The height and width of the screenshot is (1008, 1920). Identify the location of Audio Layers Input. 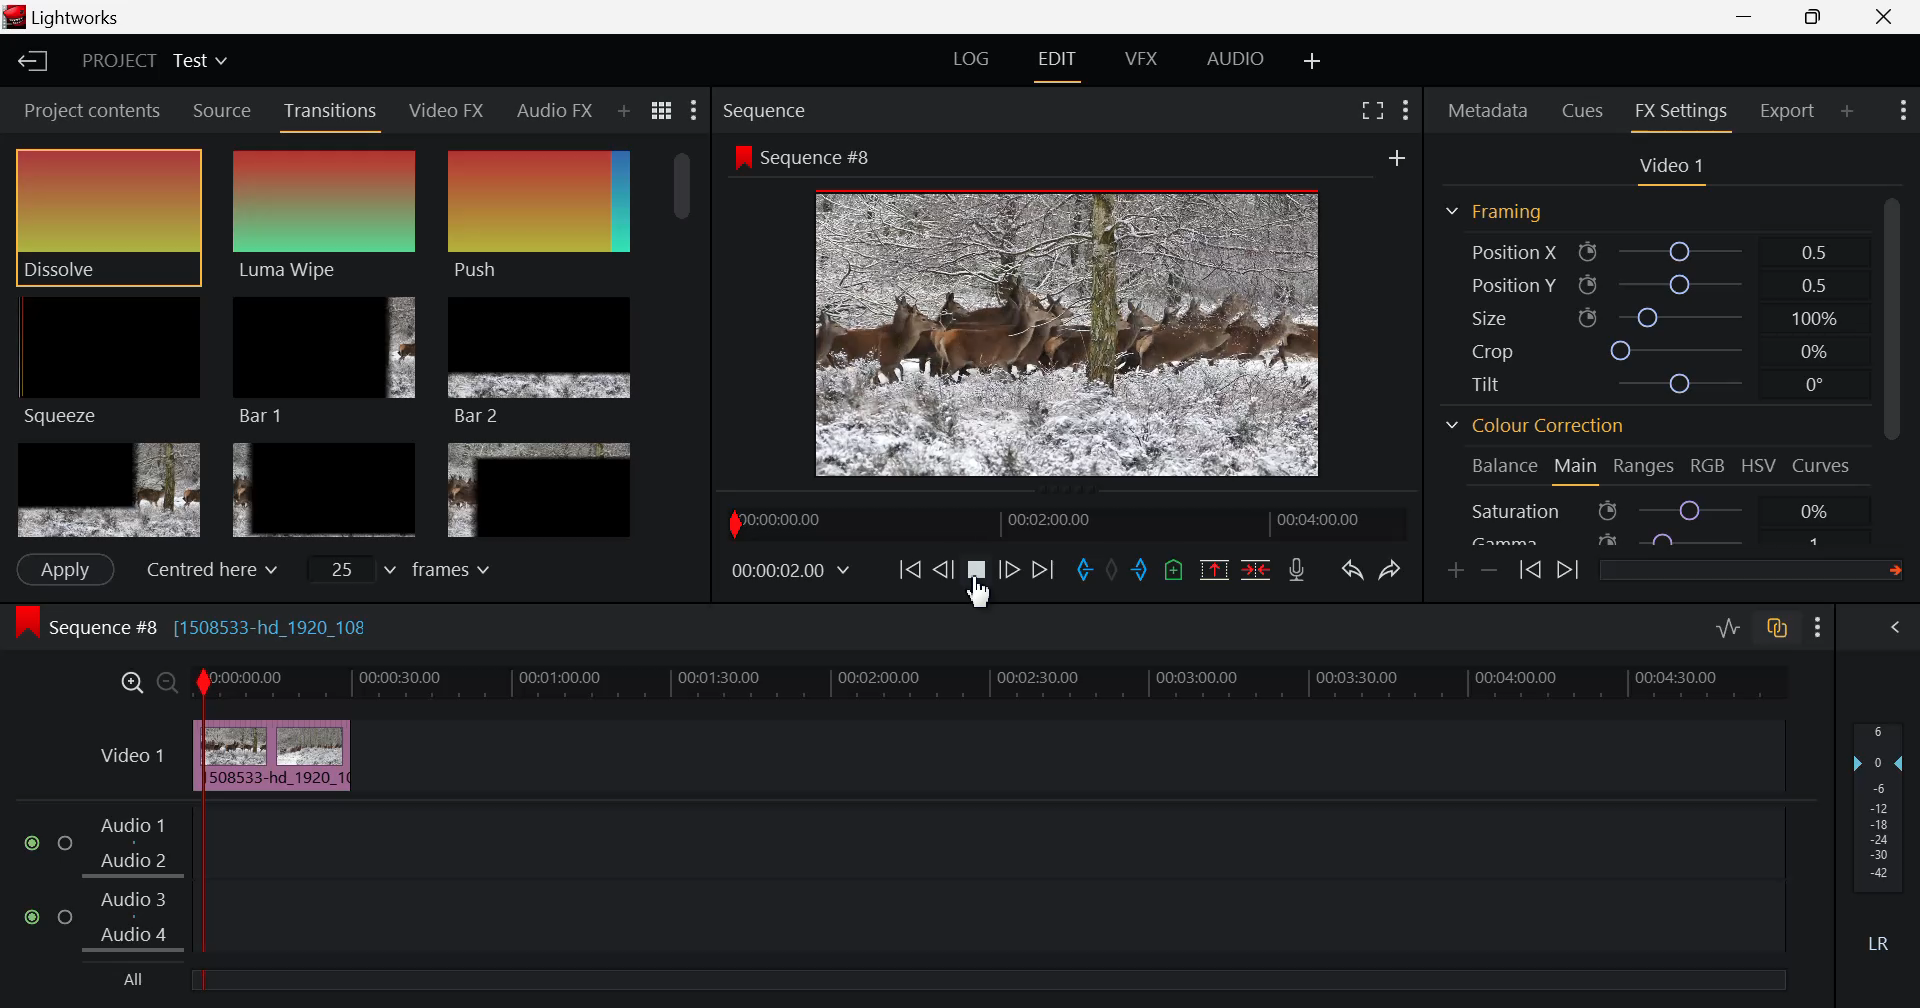
(902, 882).